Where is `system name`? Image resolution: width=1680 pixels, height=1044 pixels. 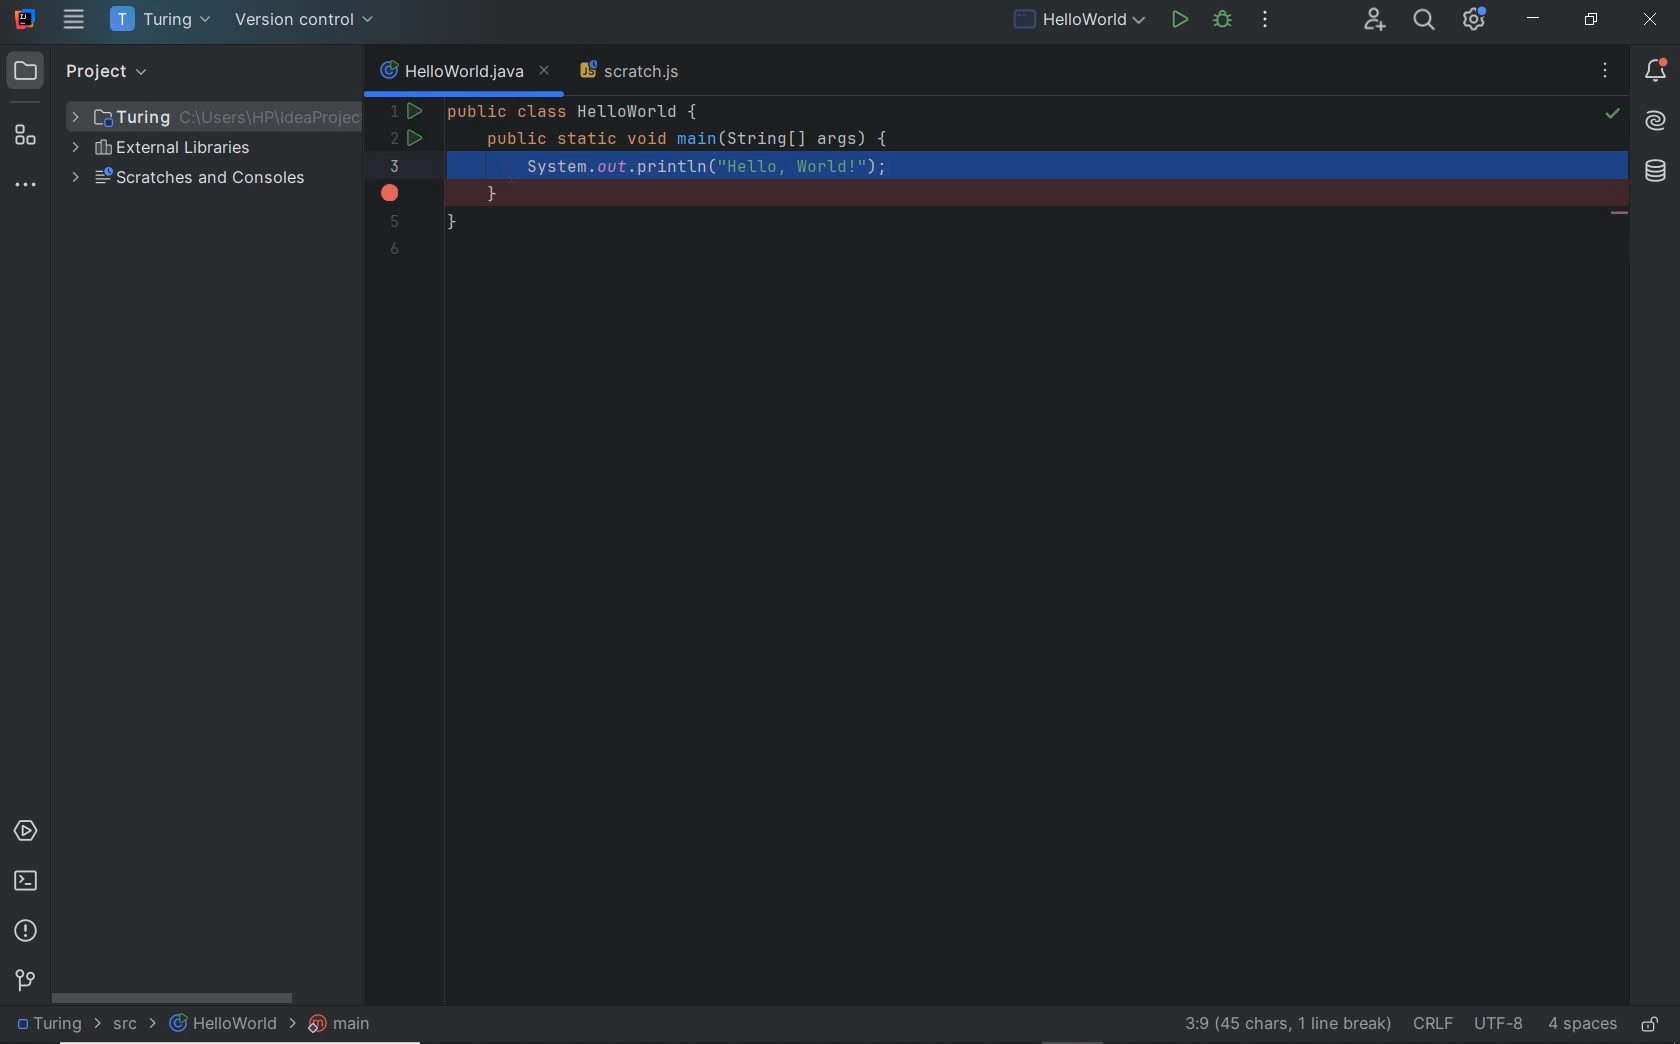
system name is located at coordinates (25, 20).